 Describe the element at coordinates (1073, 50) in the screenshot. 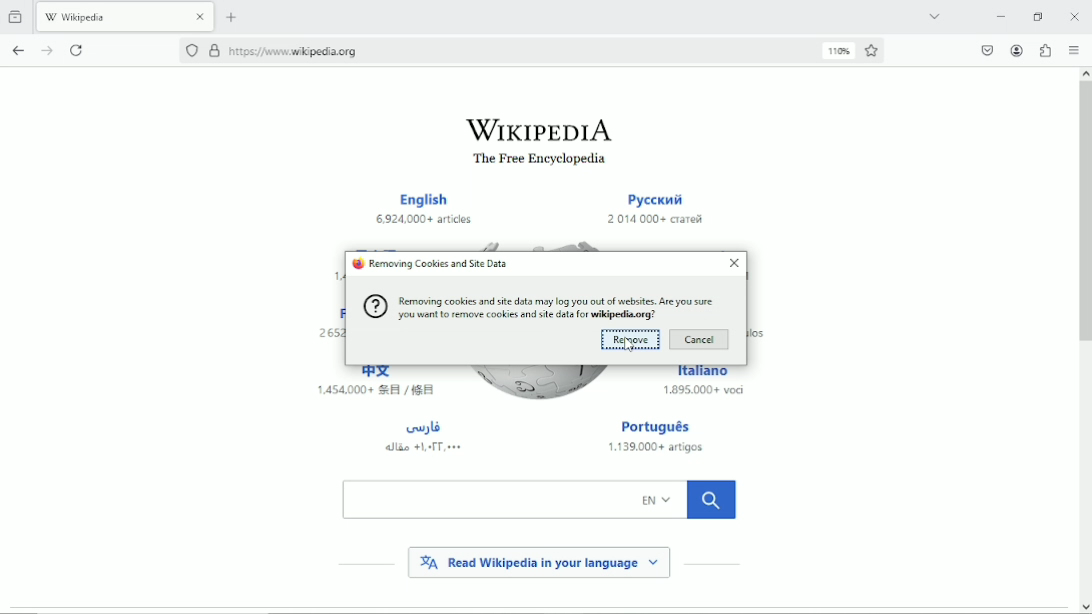

I see `open application menu` at that location.